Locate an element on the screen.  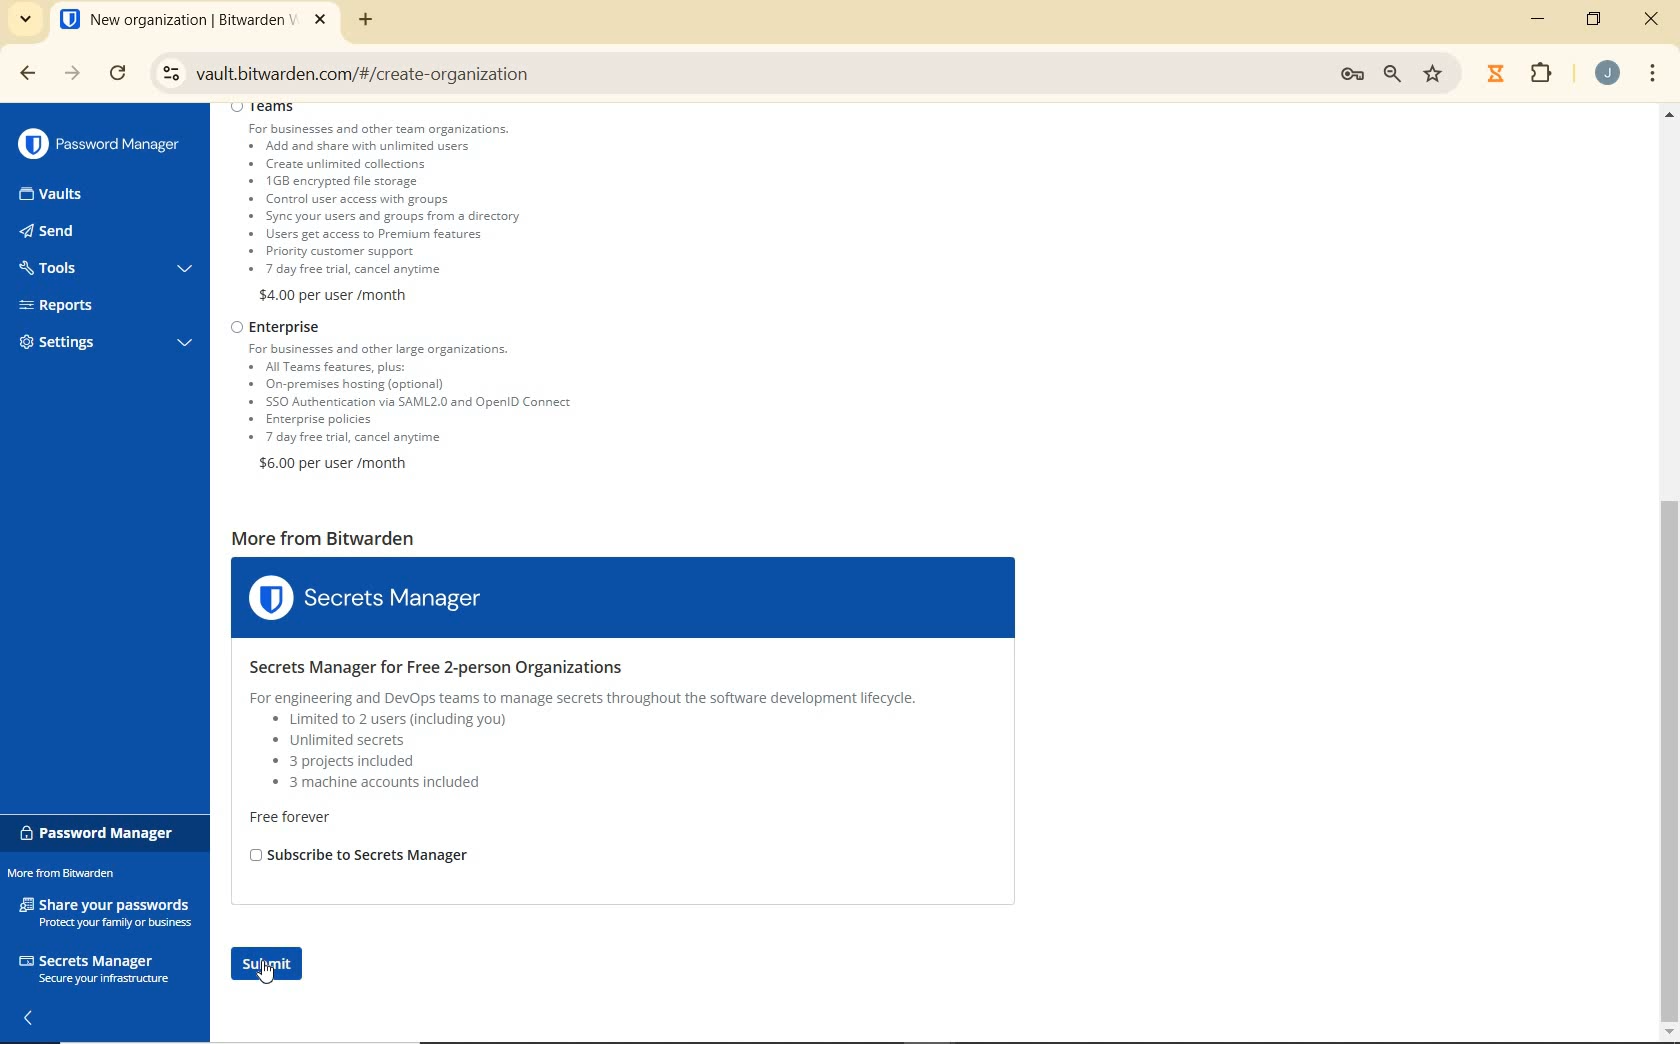
collapse is located at coordinates (31, 1020).